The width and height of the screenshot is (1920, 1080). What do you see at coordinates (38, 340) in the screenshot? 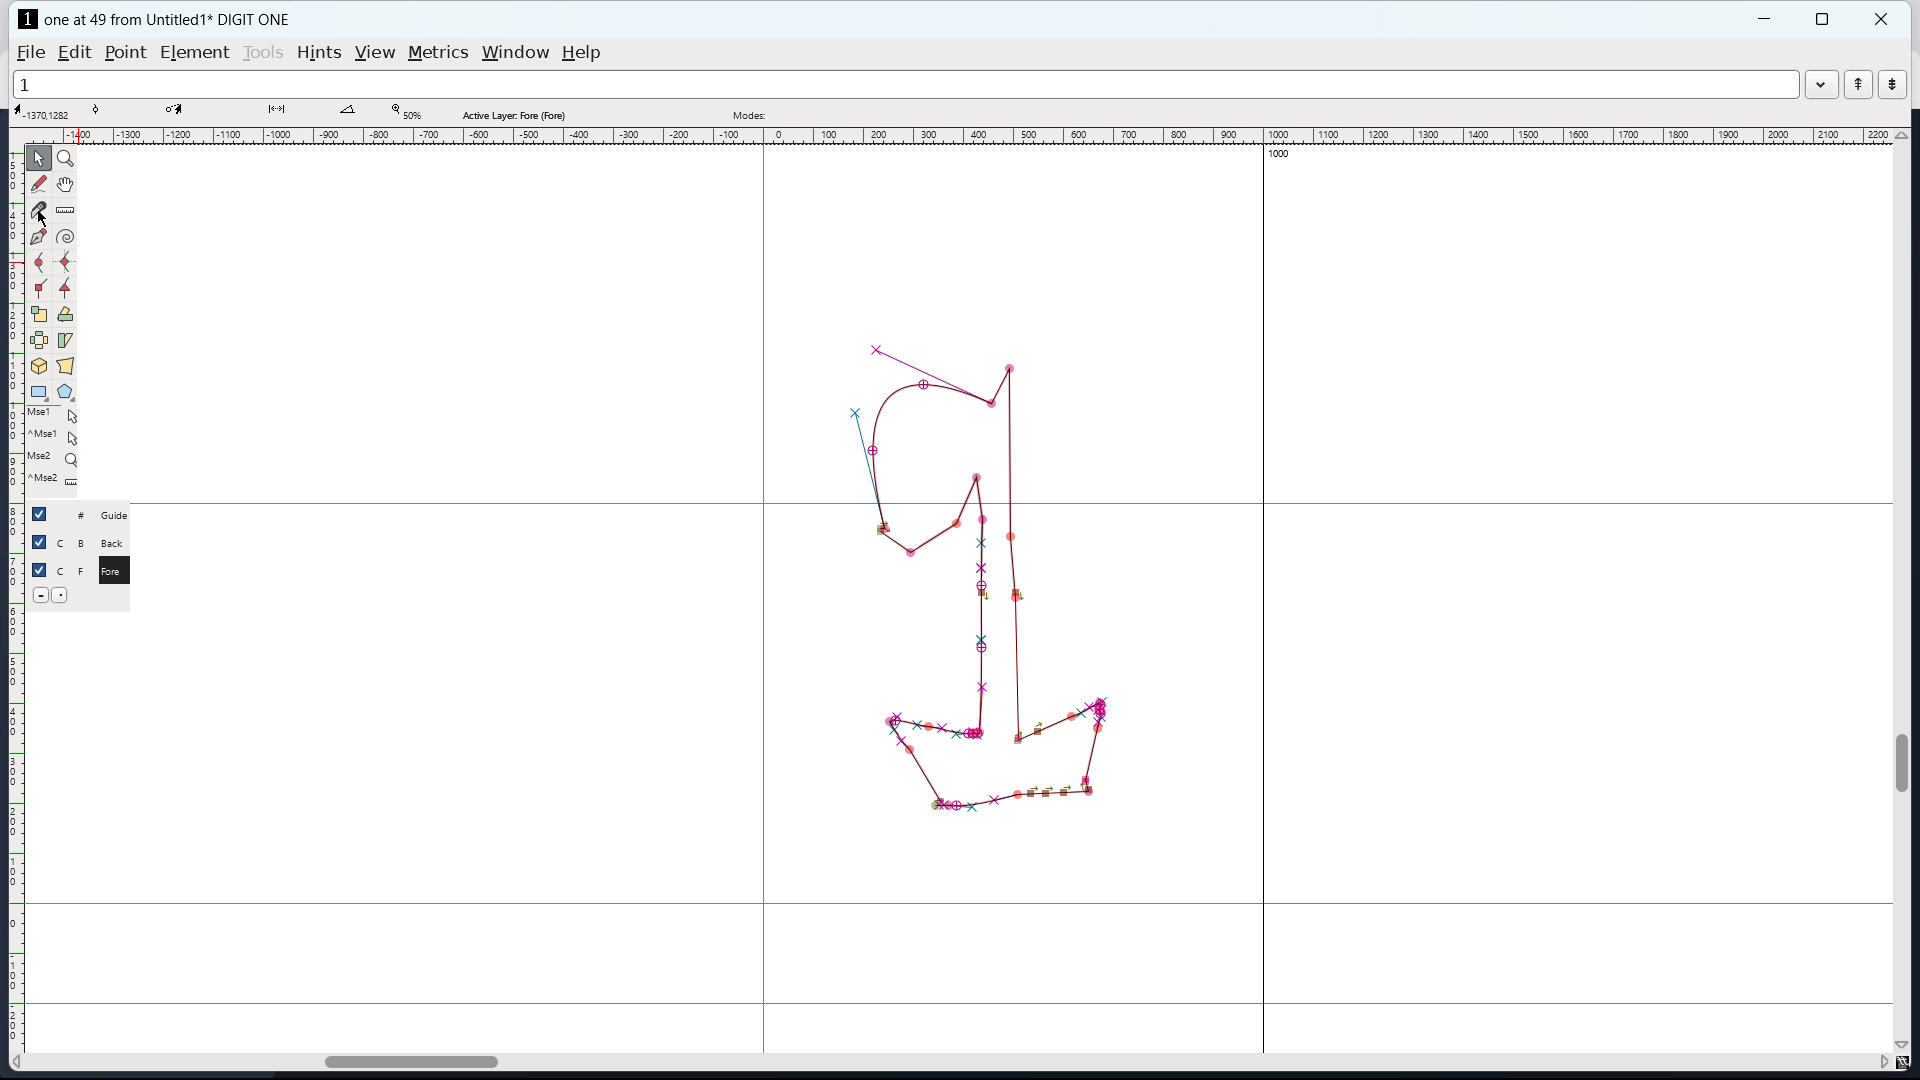
I see `flip selection` at bounding box center [38, 340].